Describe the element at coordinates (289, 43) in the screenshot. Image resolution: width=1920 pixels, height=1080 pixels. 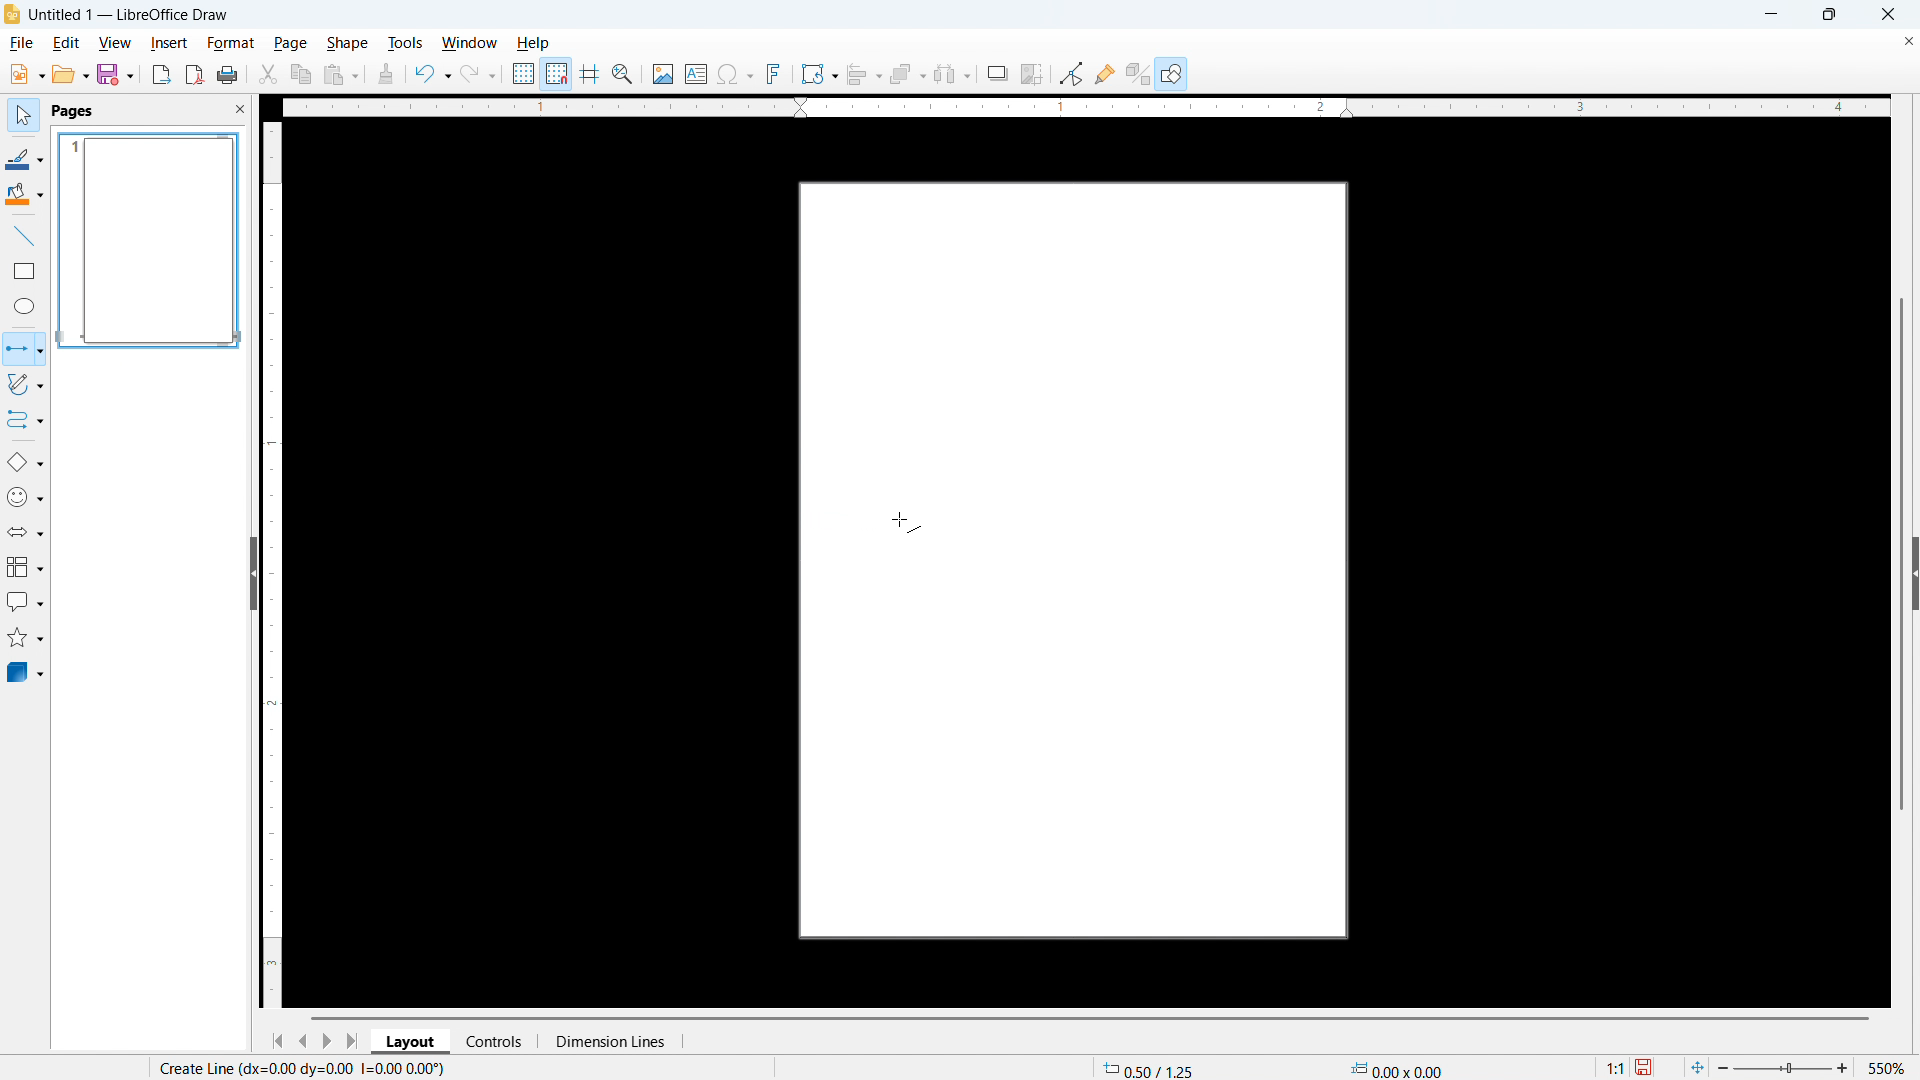
I see `Page ` at that location.